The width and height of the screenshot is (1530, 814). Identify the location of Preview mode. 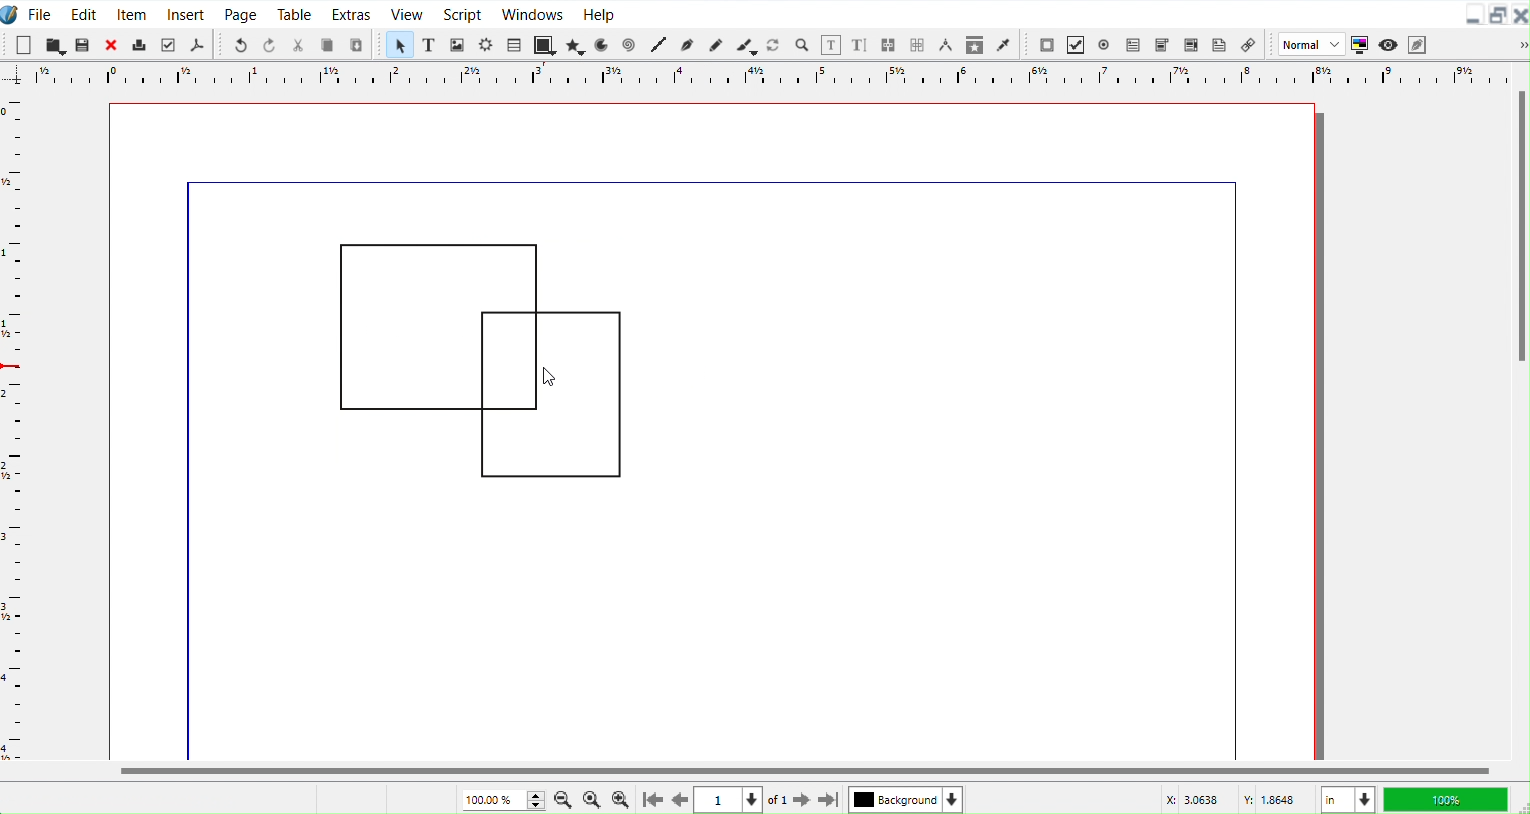
(1387, 43).